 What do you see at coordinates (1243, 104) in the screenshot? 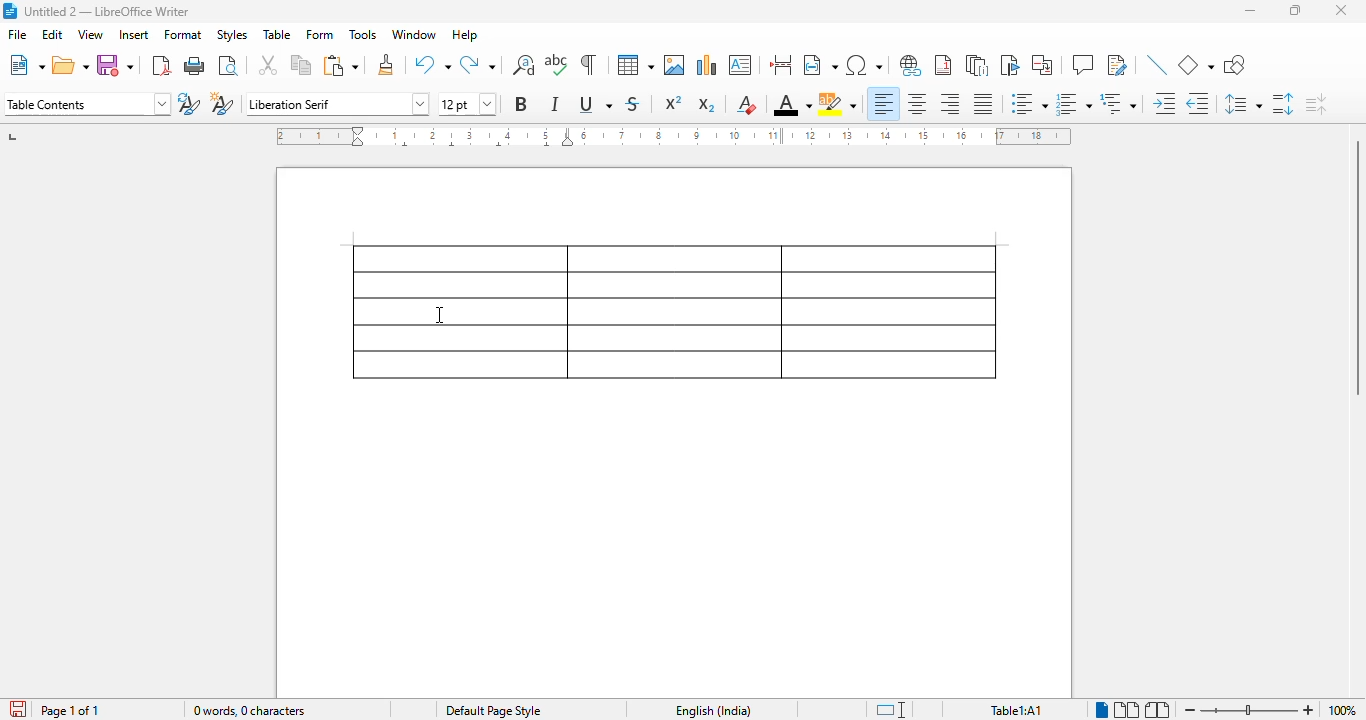
I see `set line spacing` at bounding box center [1243, 104].